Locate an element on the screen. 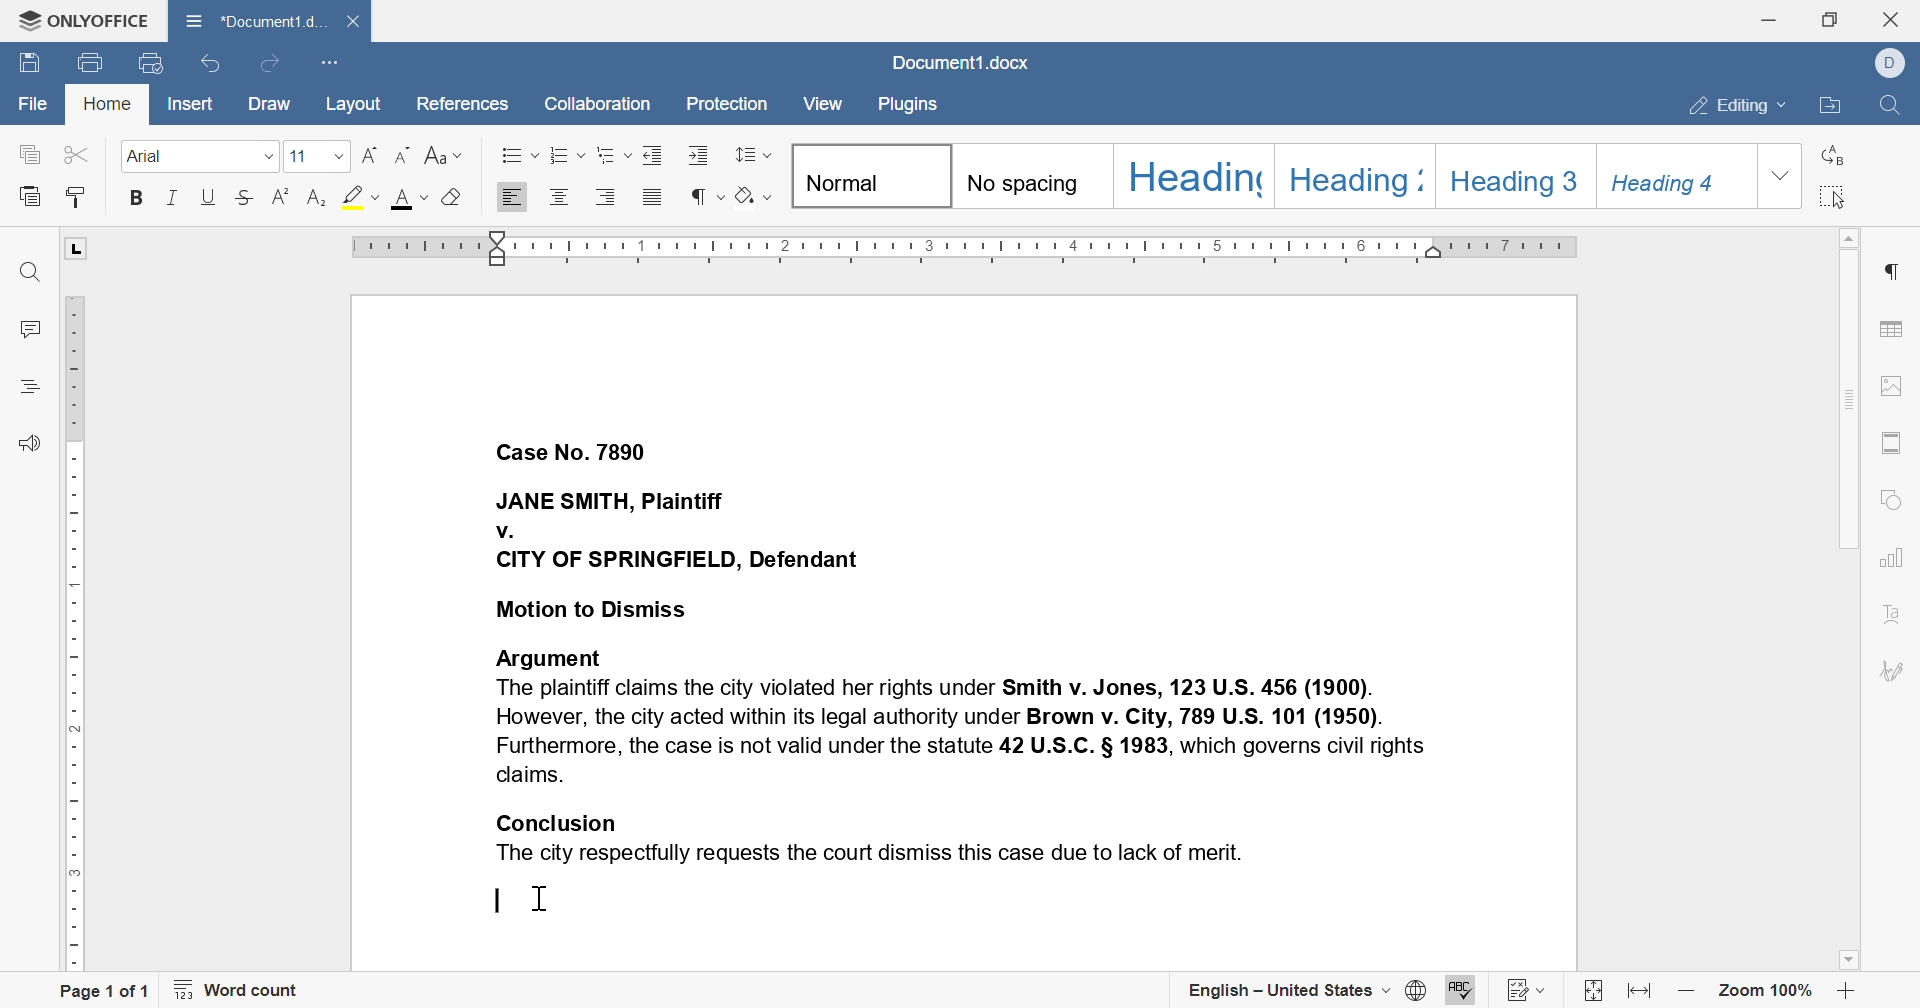 This screenshot has width=1920, height=1008. redo is located at coordinates (271, 65).